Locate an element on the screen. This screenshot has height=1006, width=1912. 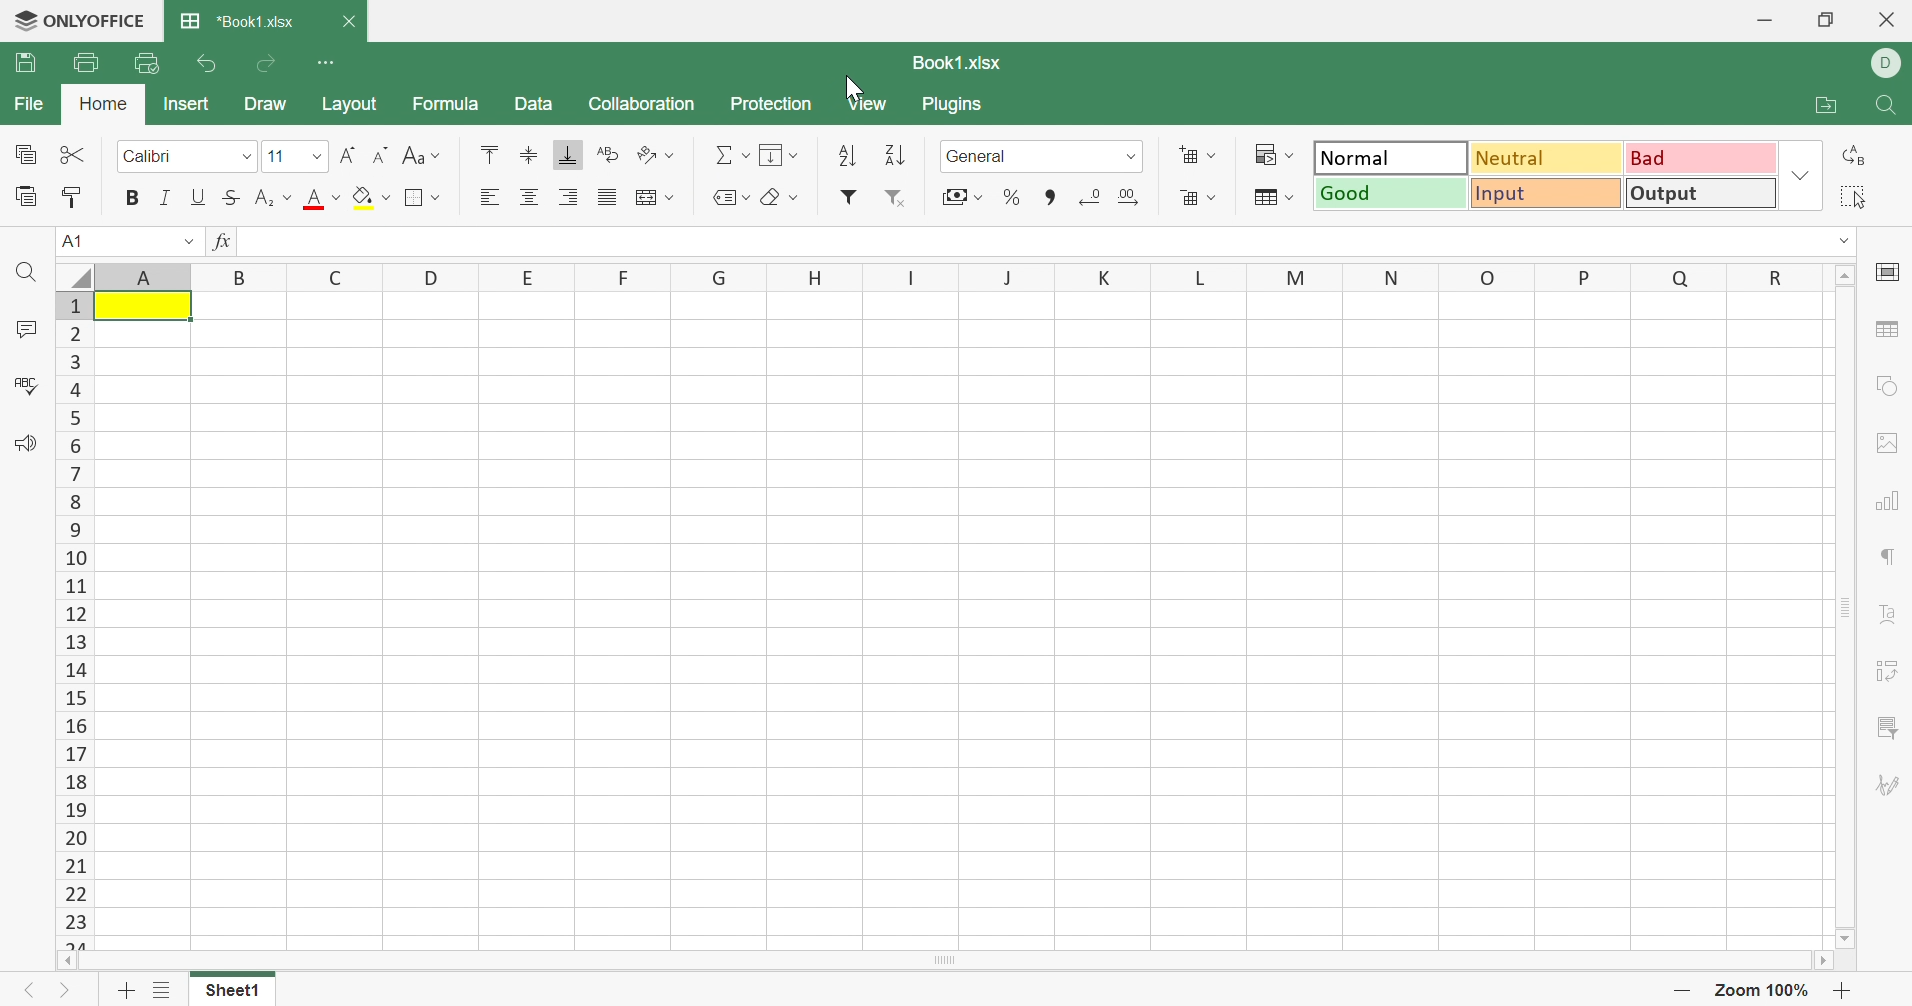
Scroll Bar is located at coordinates (943, 960).